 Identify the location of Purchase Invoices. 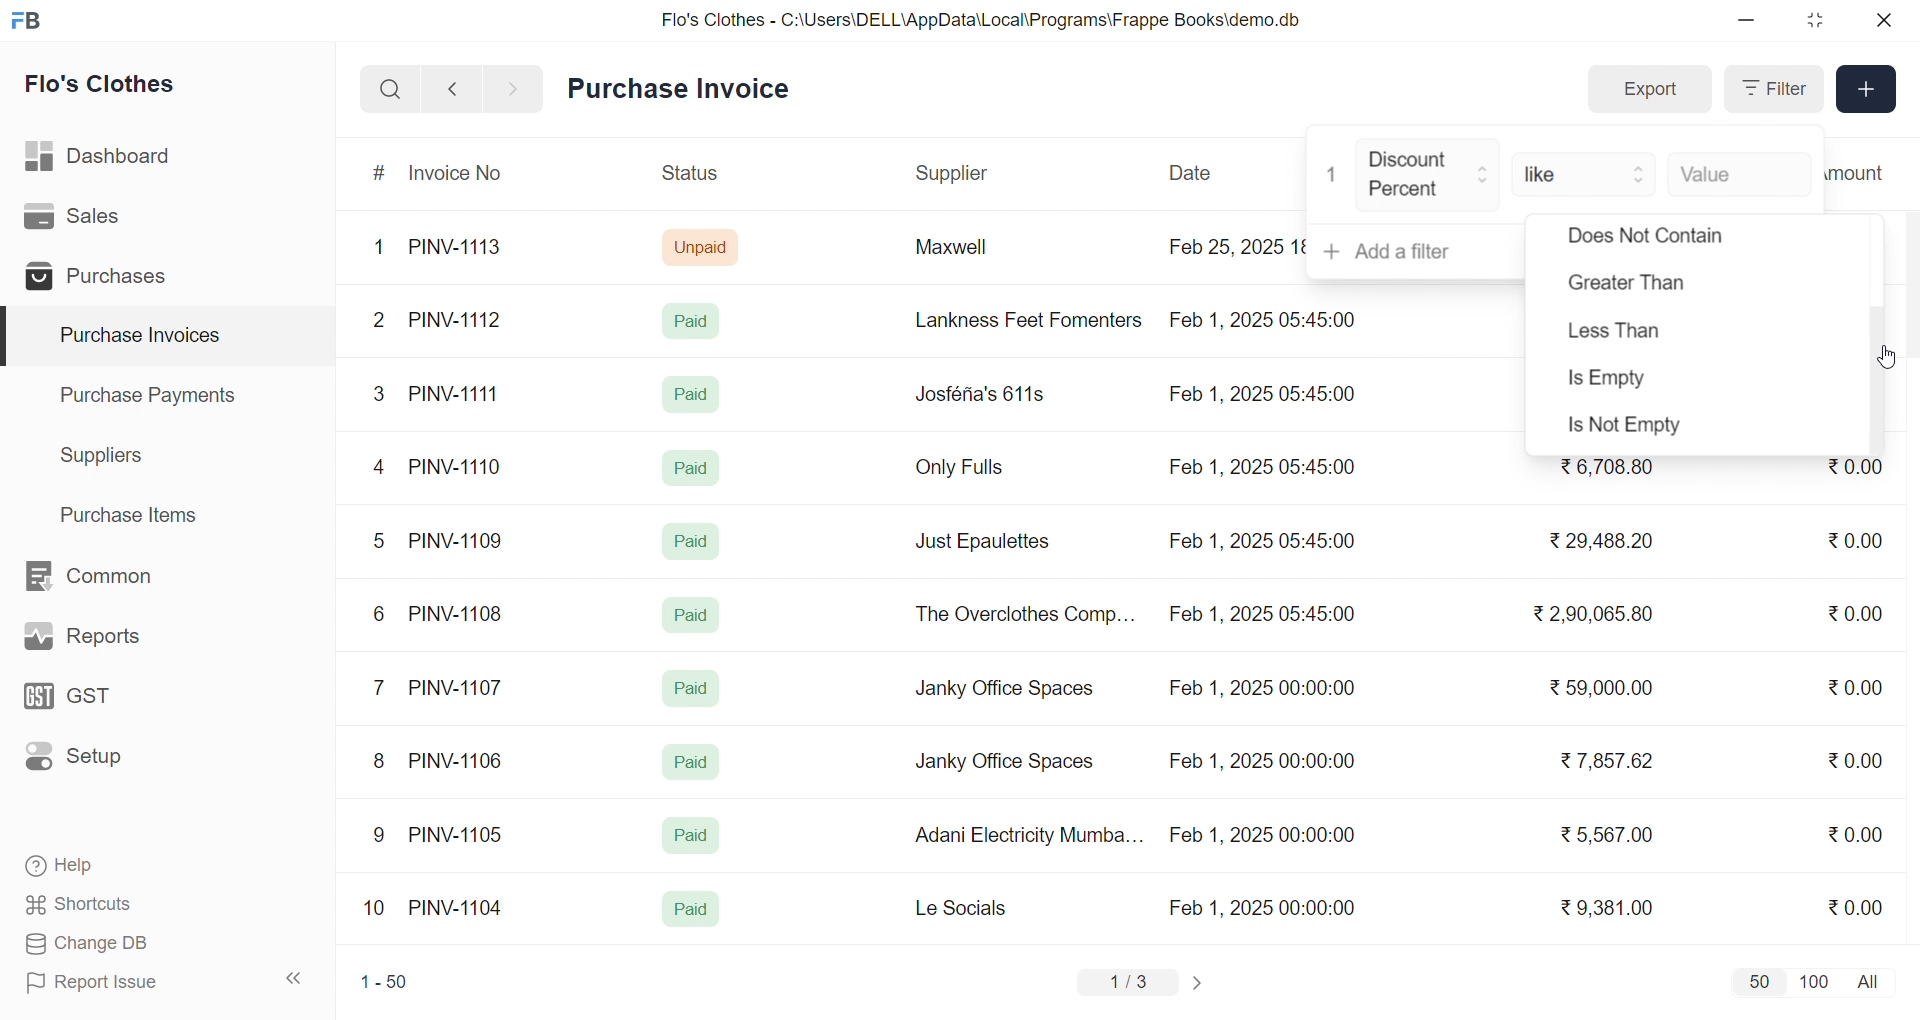
(137, 336).